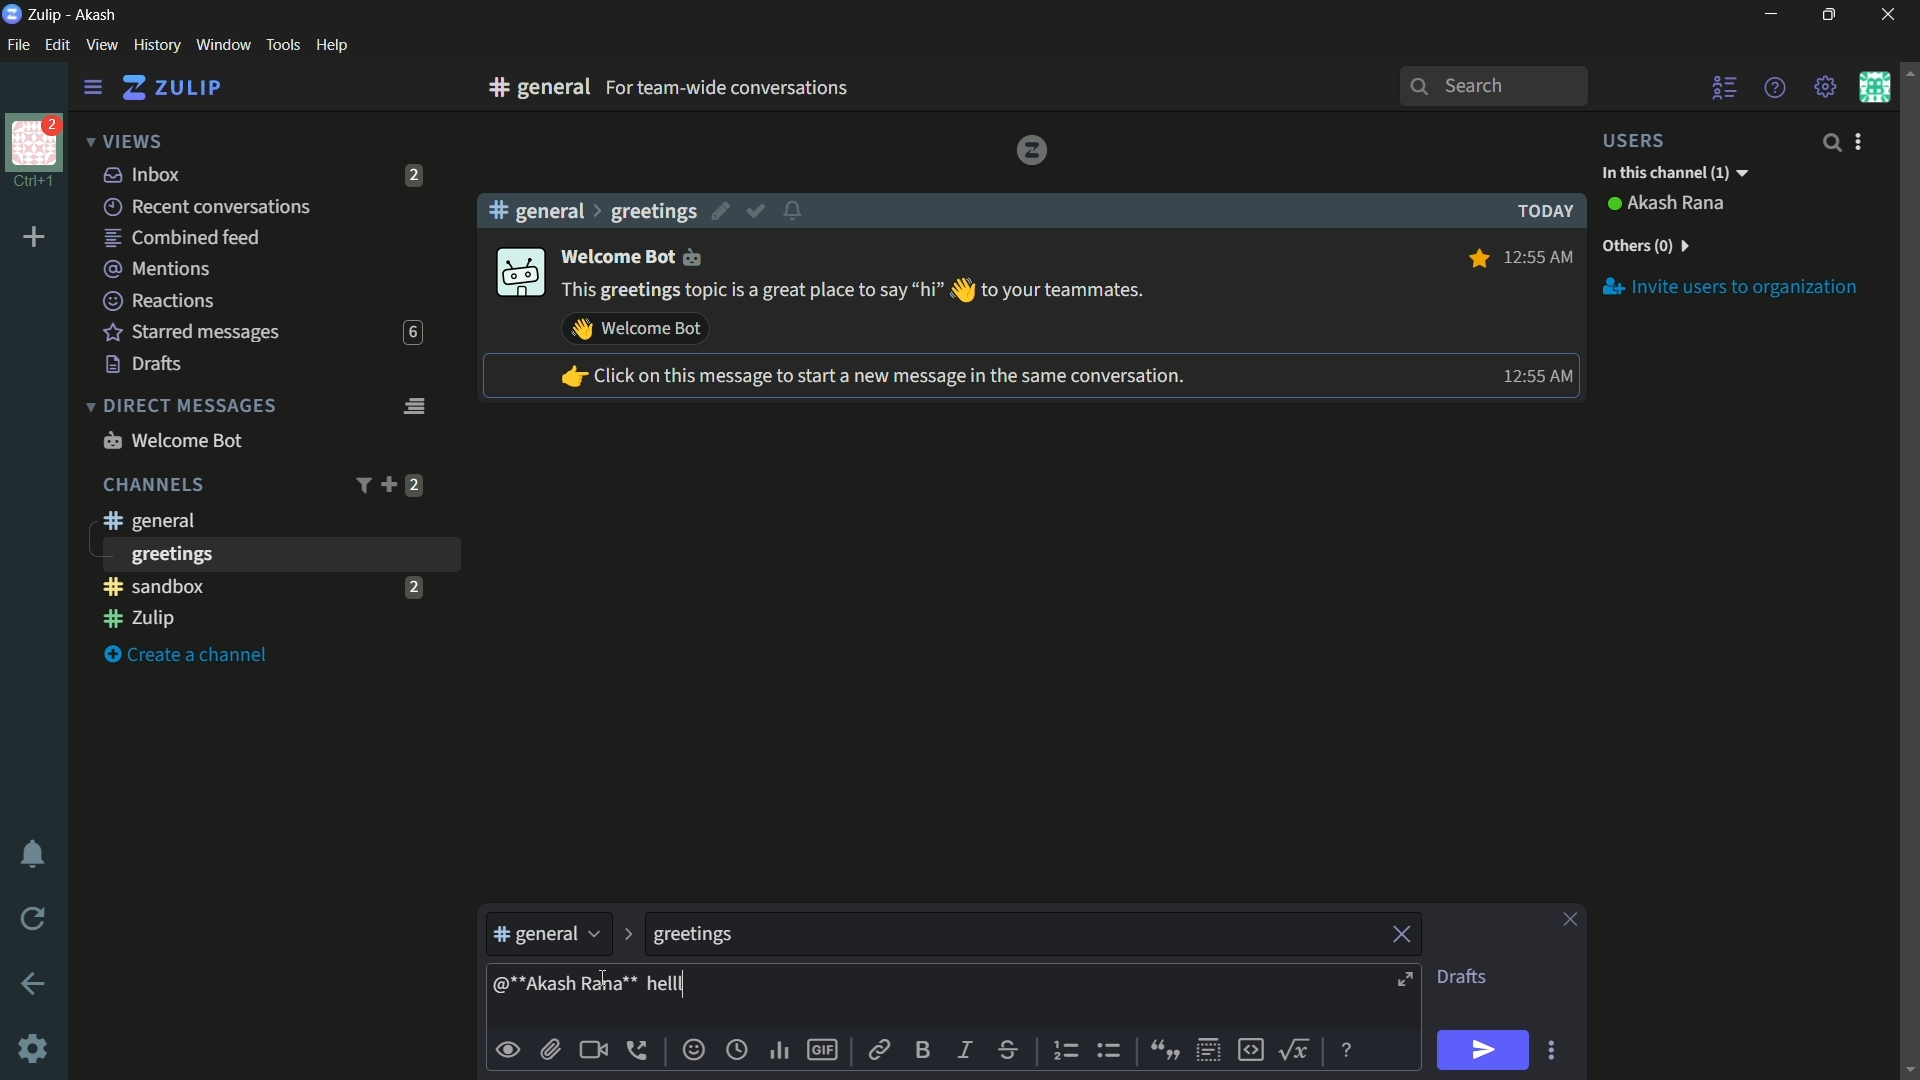 Image resolution: width=1920 pixels, height=1080 pixels. I want to click on direct messages dropdown, so click(180, 407).